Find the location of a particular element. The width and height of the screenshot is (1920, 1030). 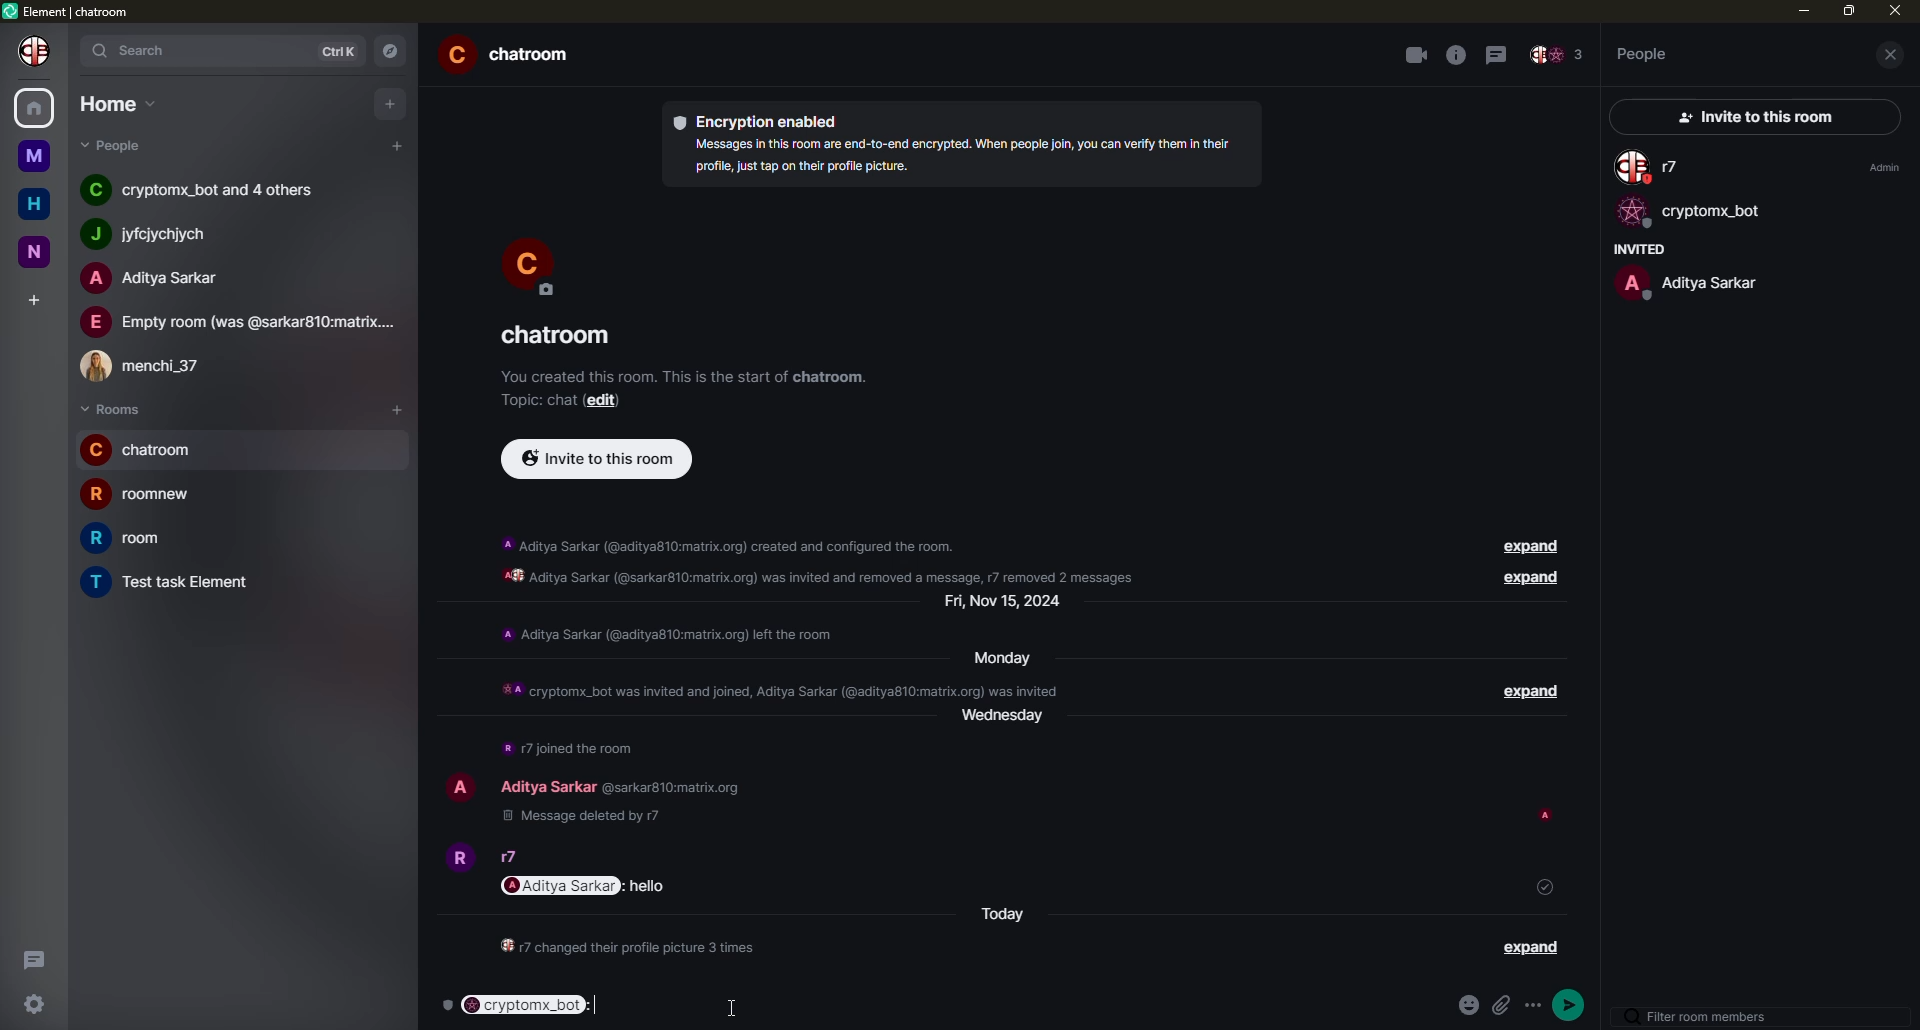

options is located at coordinates (1536, 1002).